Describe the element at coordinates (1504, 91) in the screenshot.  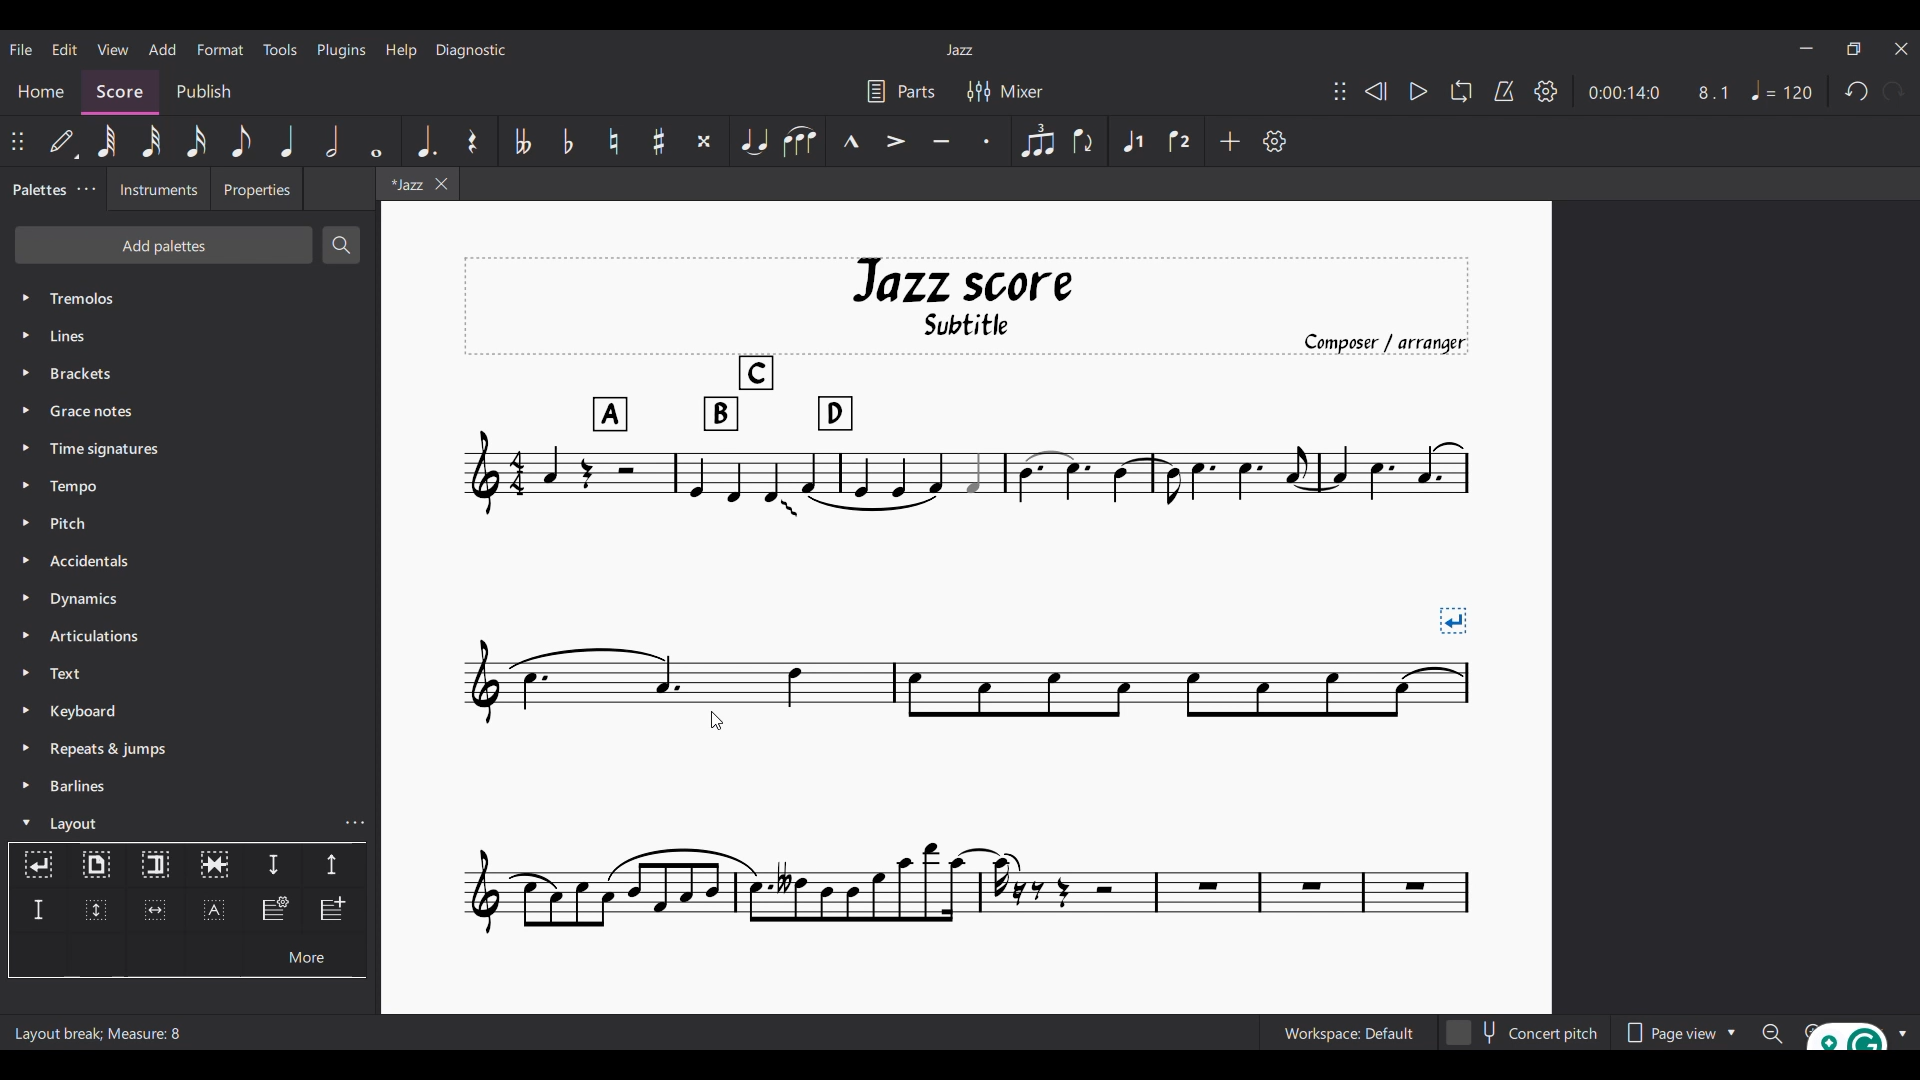
I see `Metronome ` at that location.